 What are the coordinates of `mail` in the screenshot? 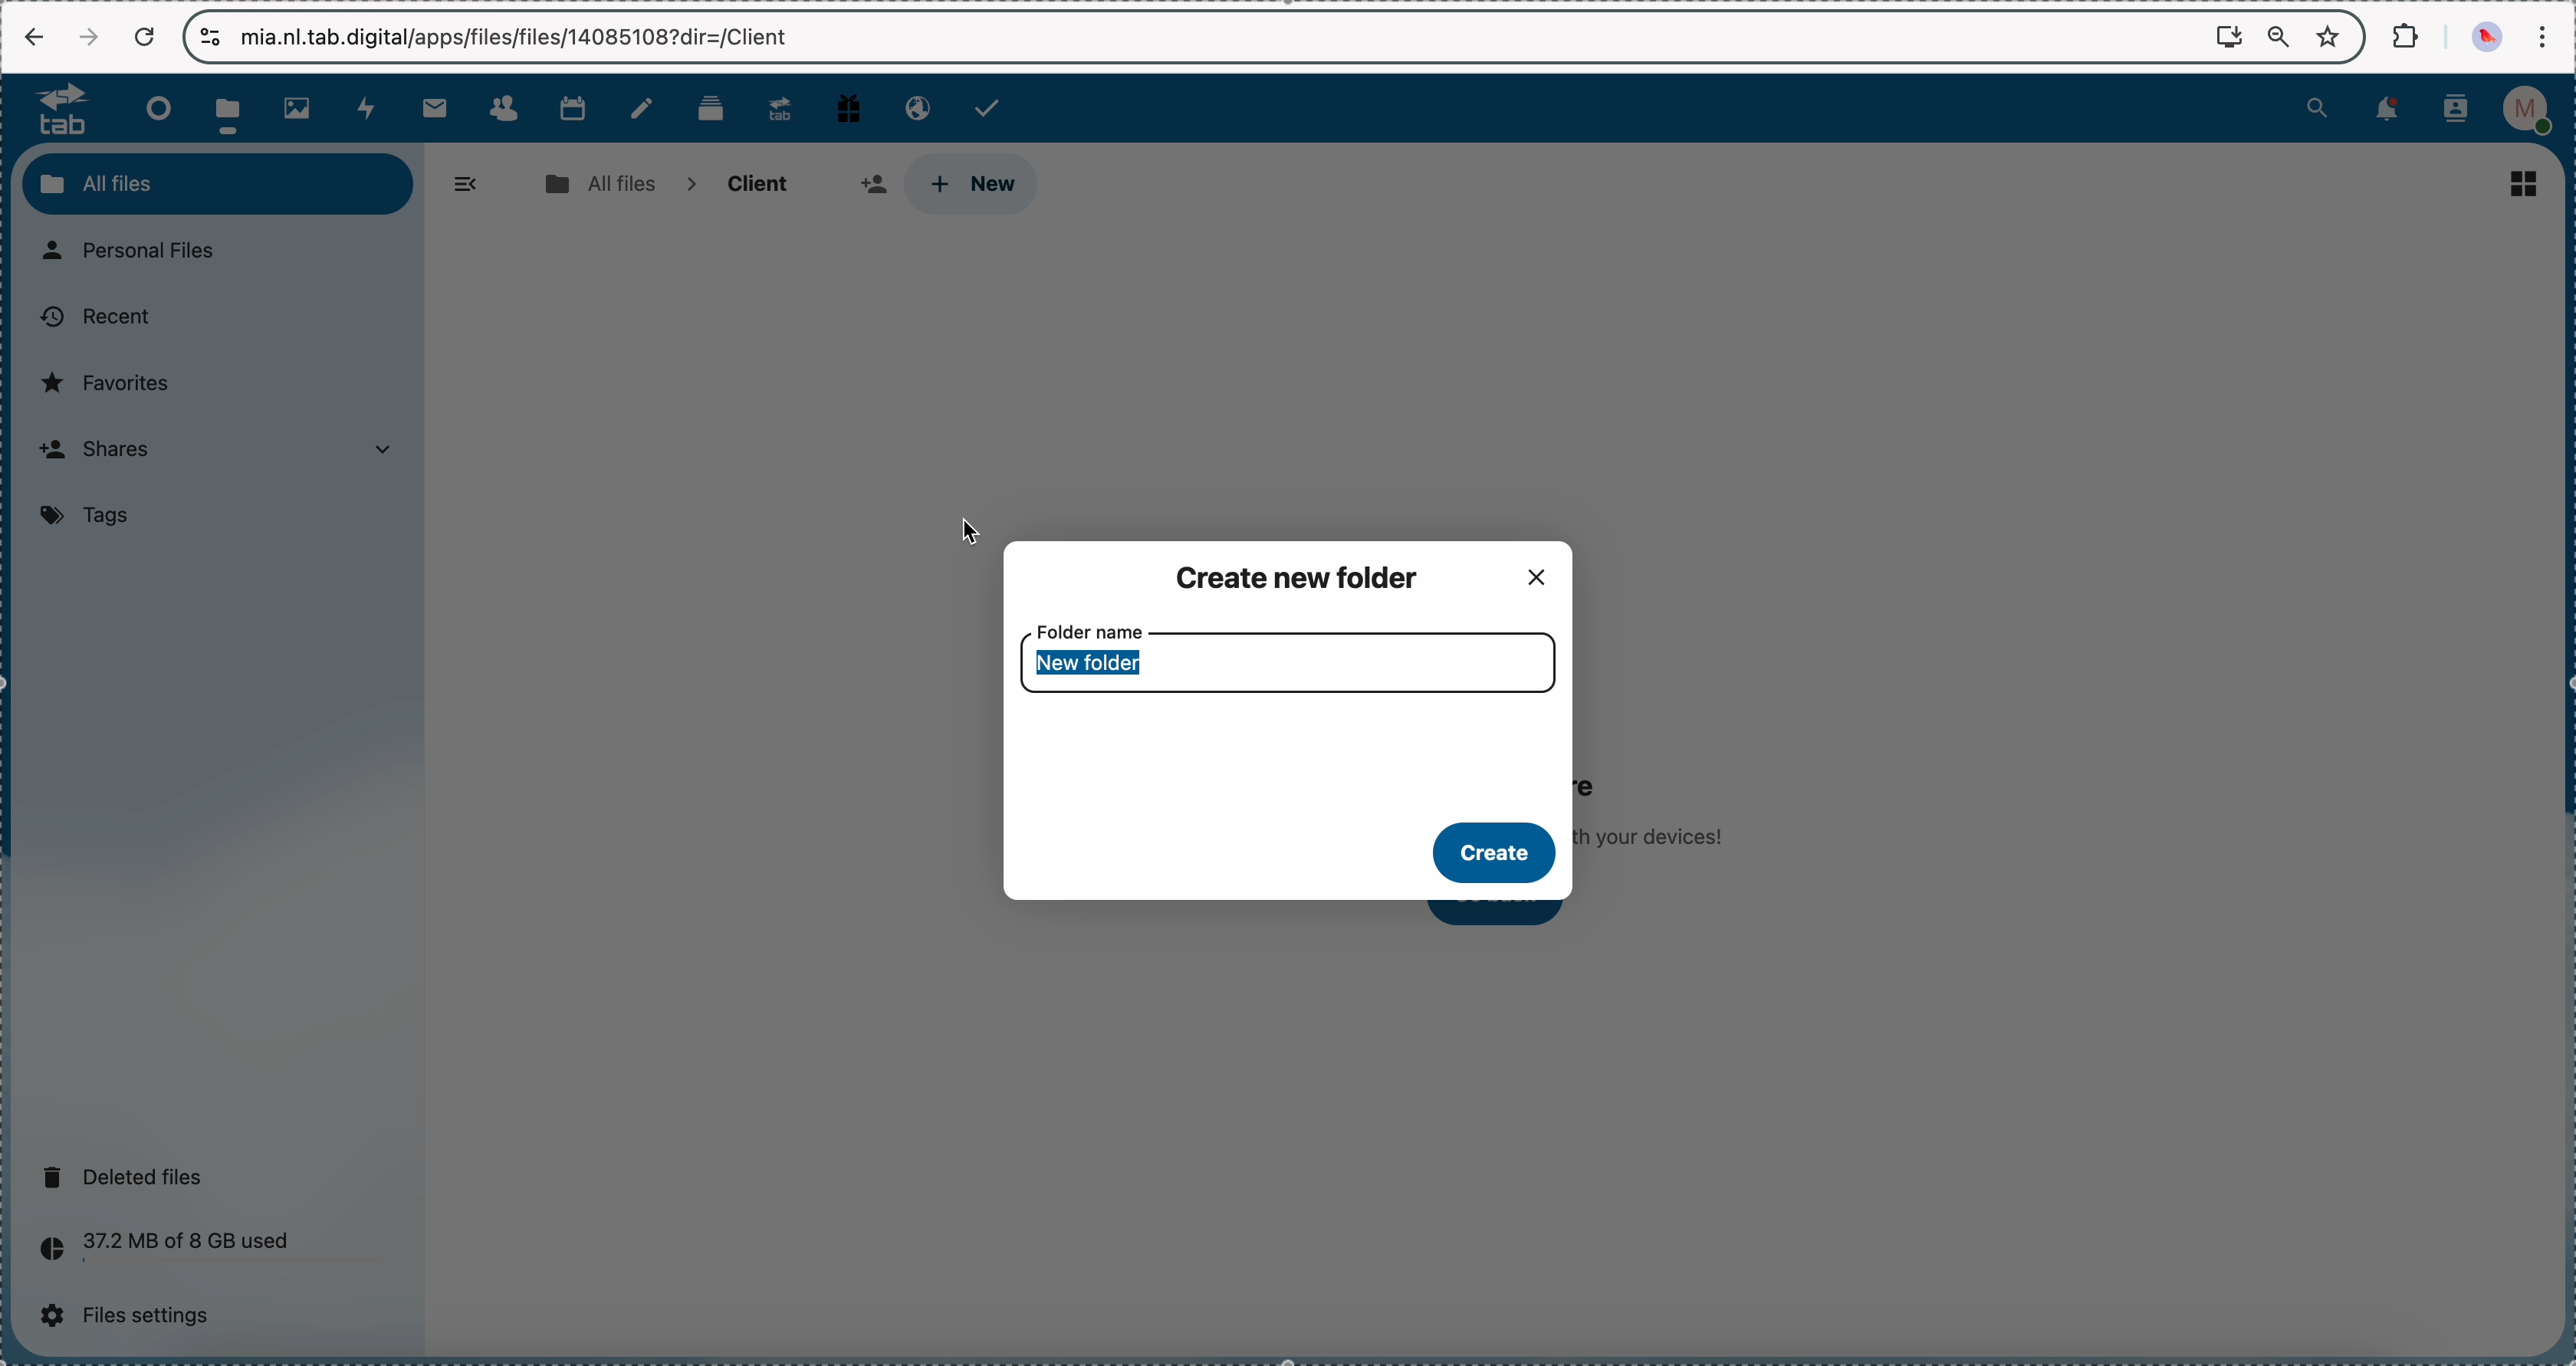 It's located at (433, 107).